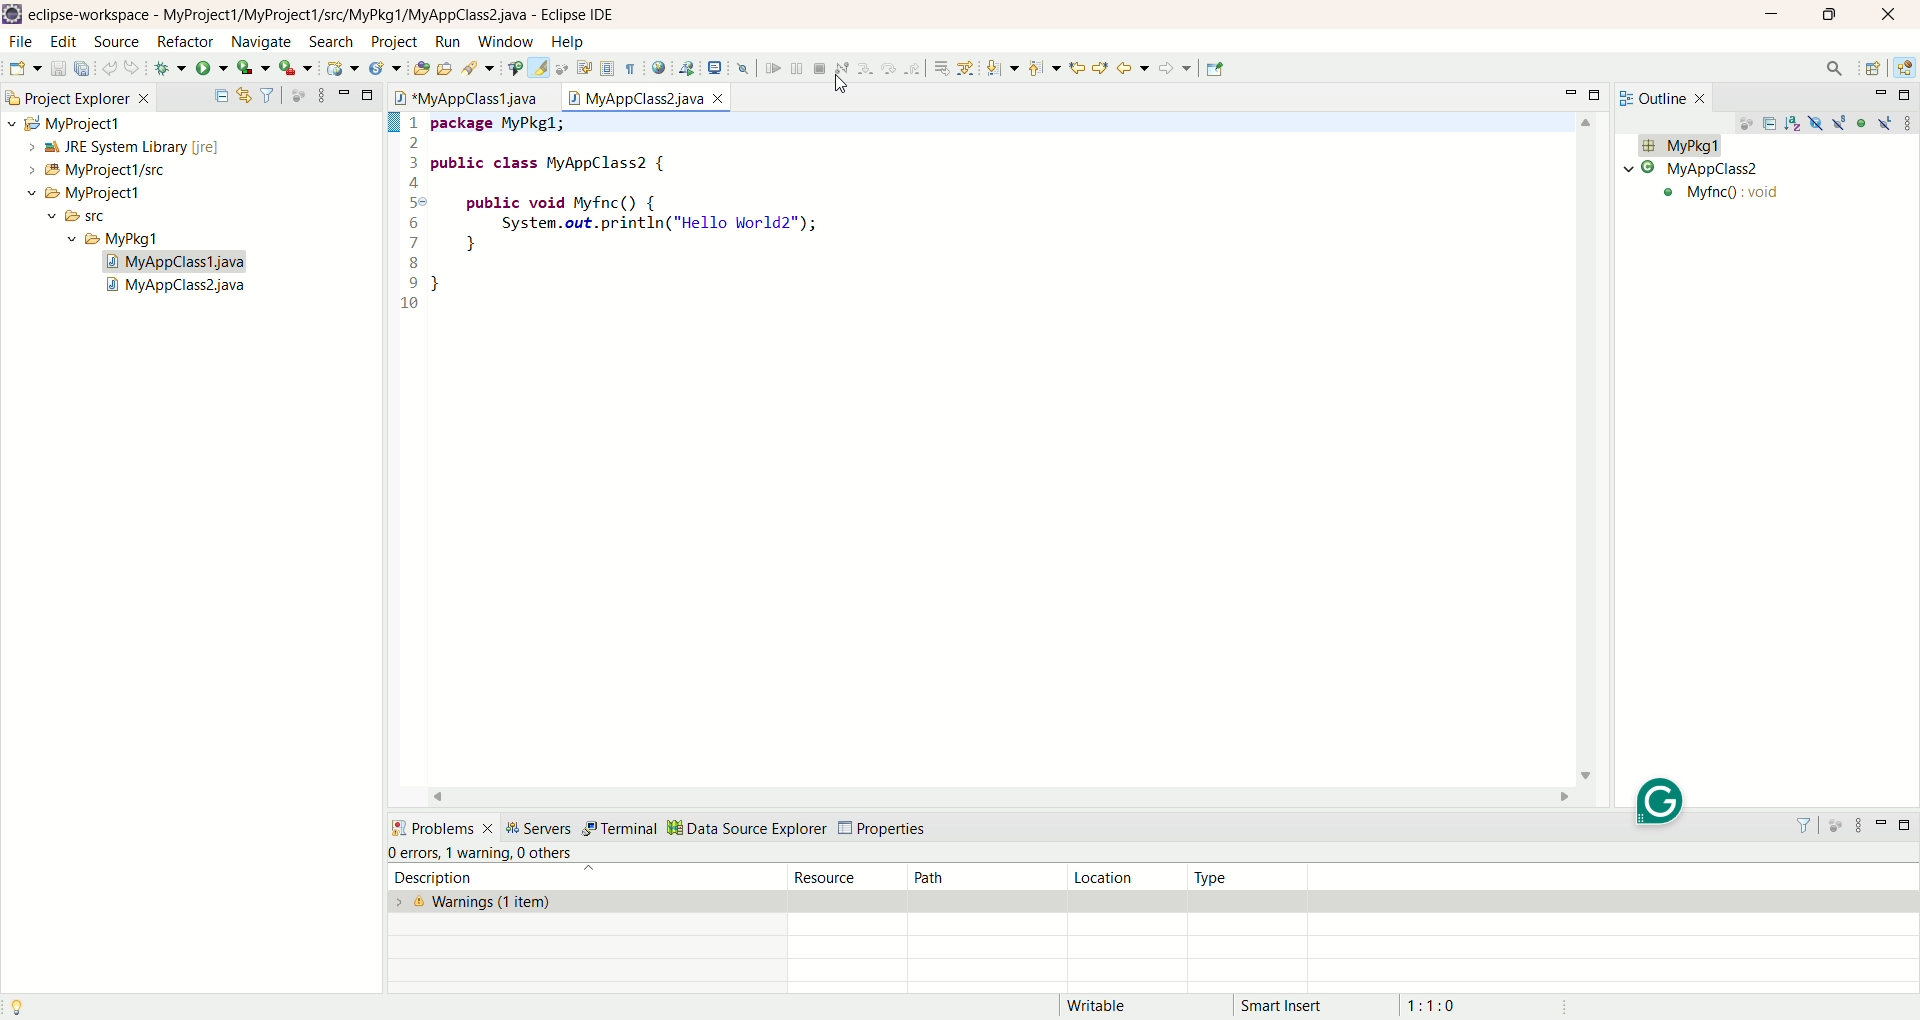 The width and height of the screenshot is (1920, 1020). Describe the element at coordinates (1679, 146) in the screenshot. I see `myPkg1` at that location.